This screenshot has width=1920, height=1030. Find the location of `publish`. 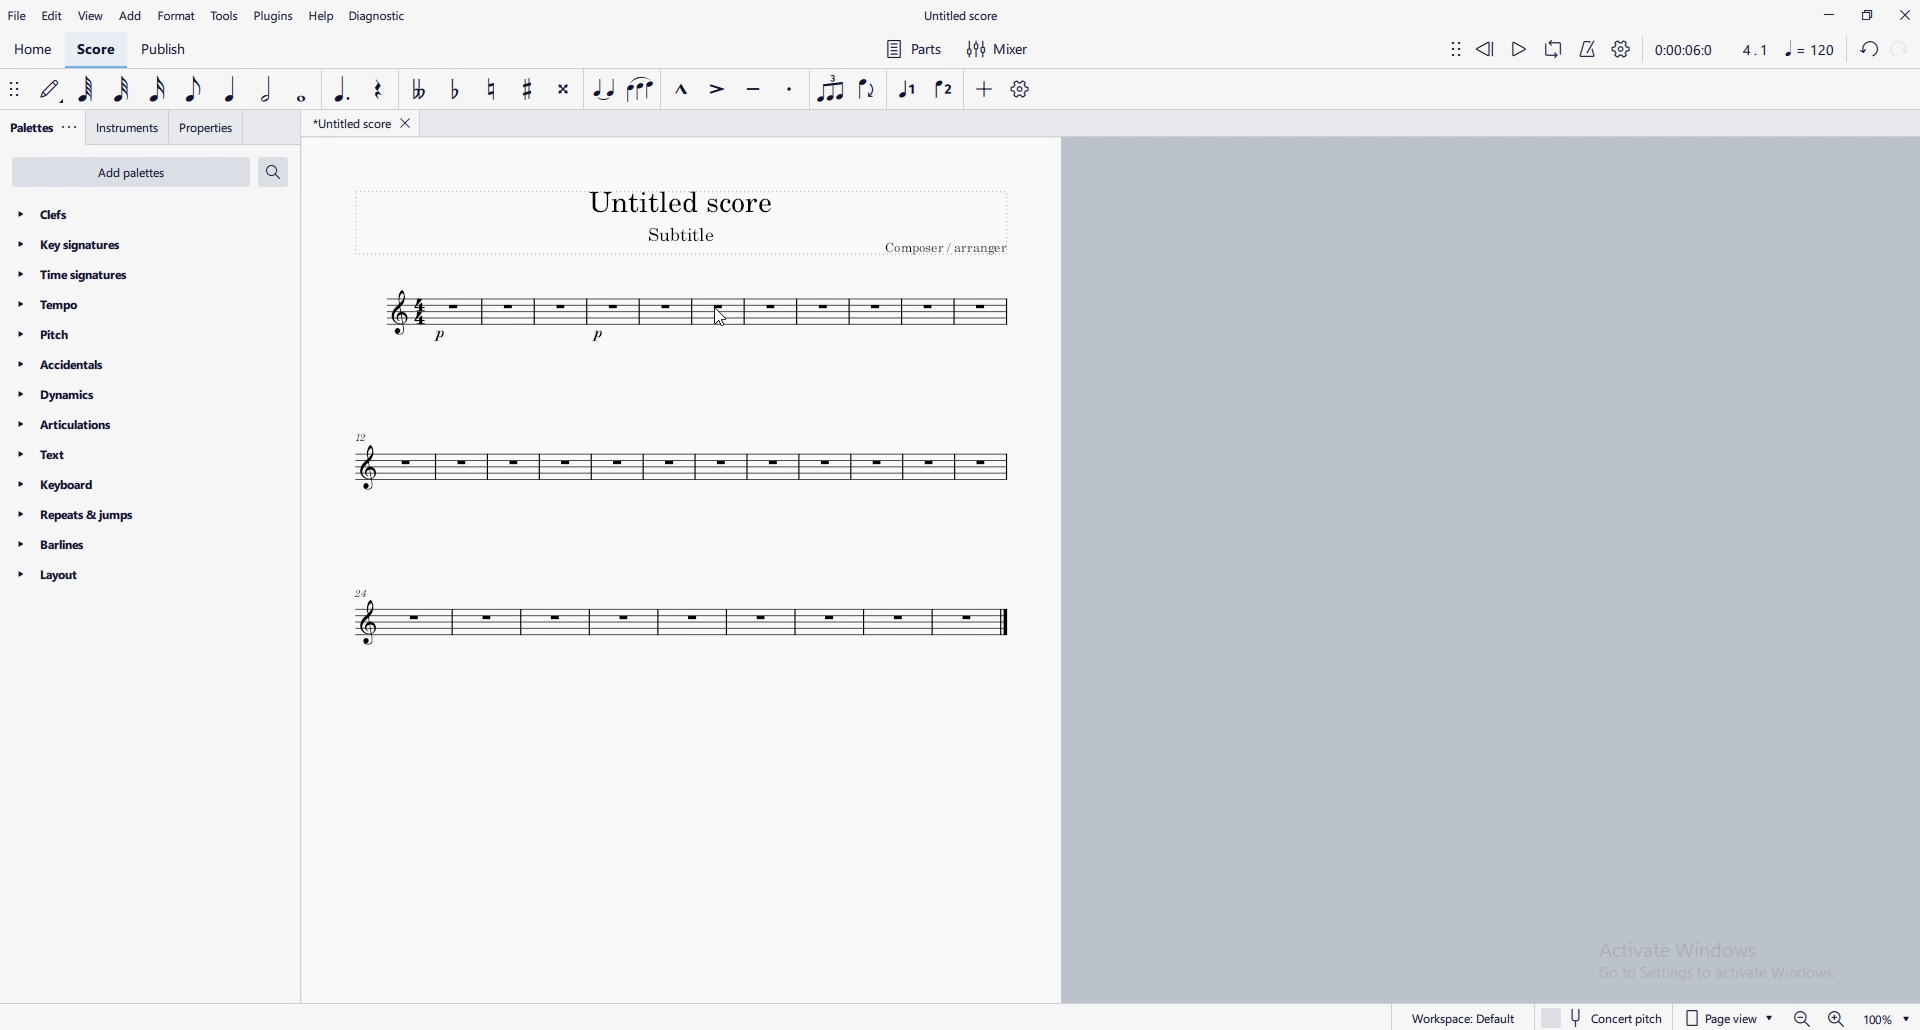

publish is located at coordinates (163, 50).